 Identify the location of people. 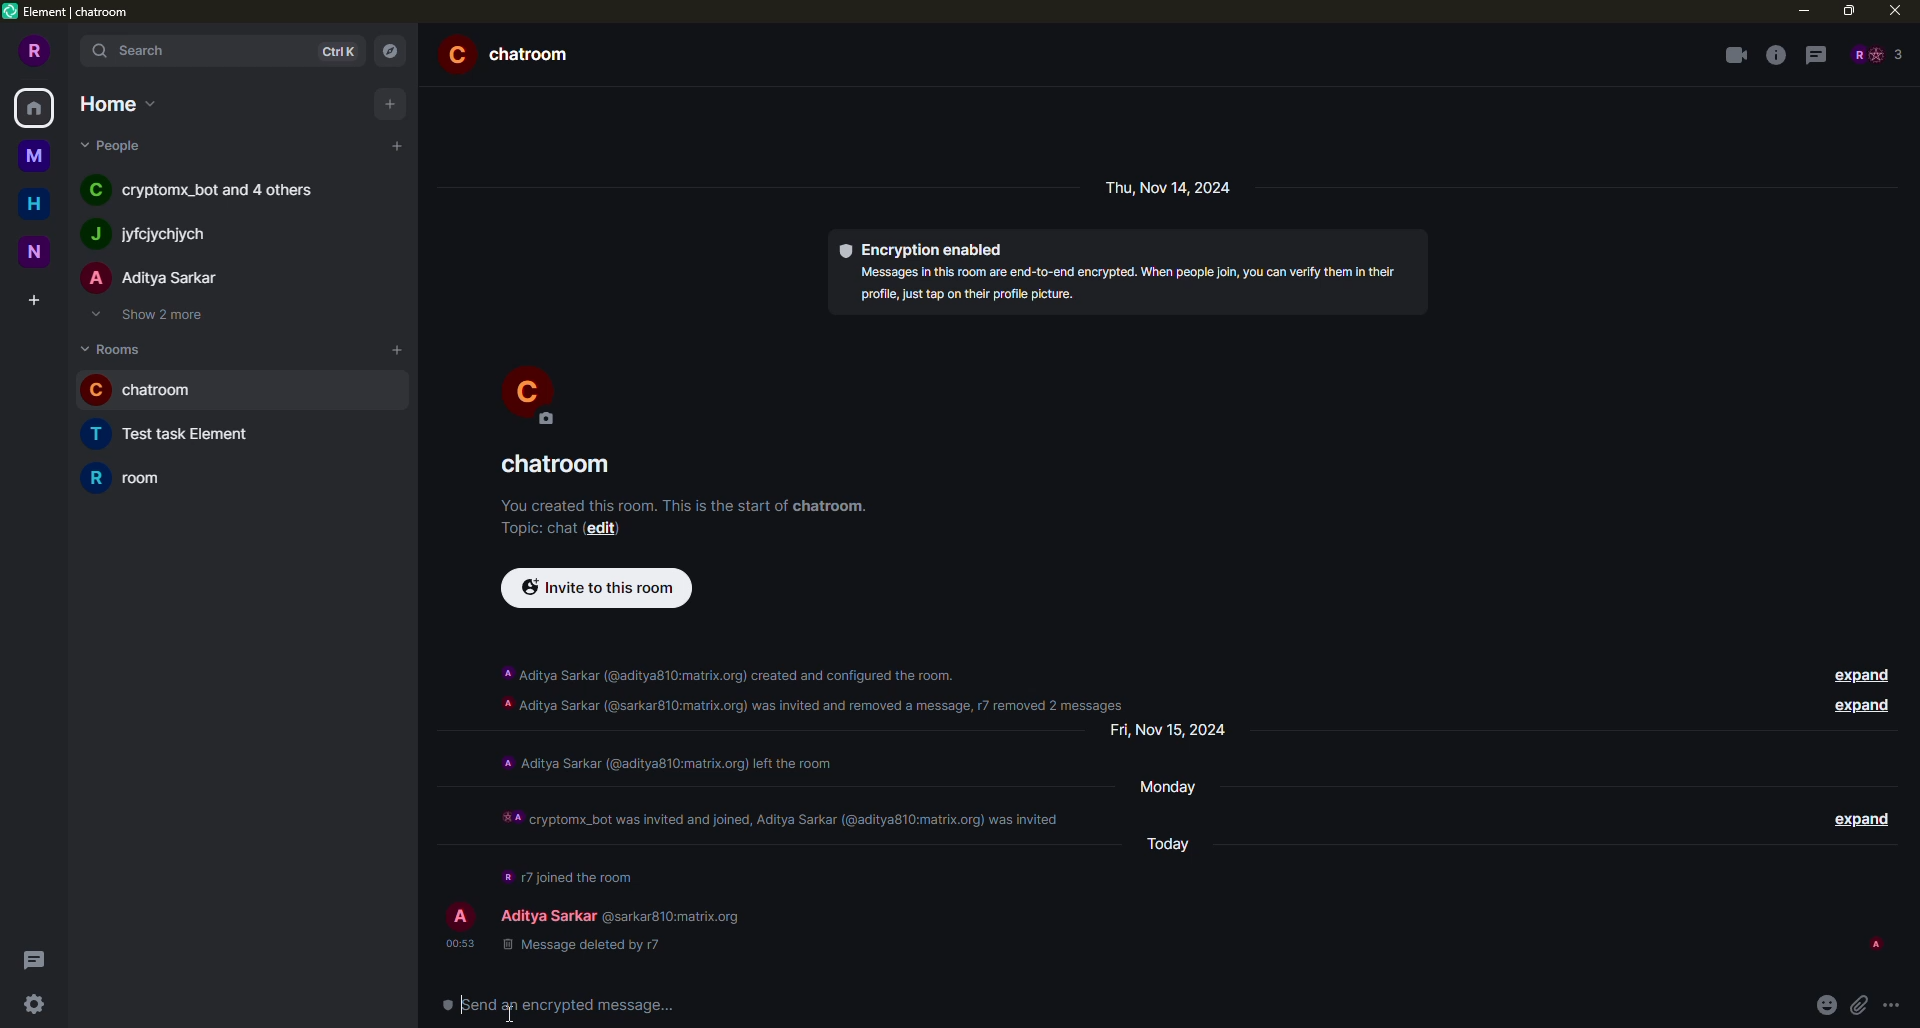
(154, 279).